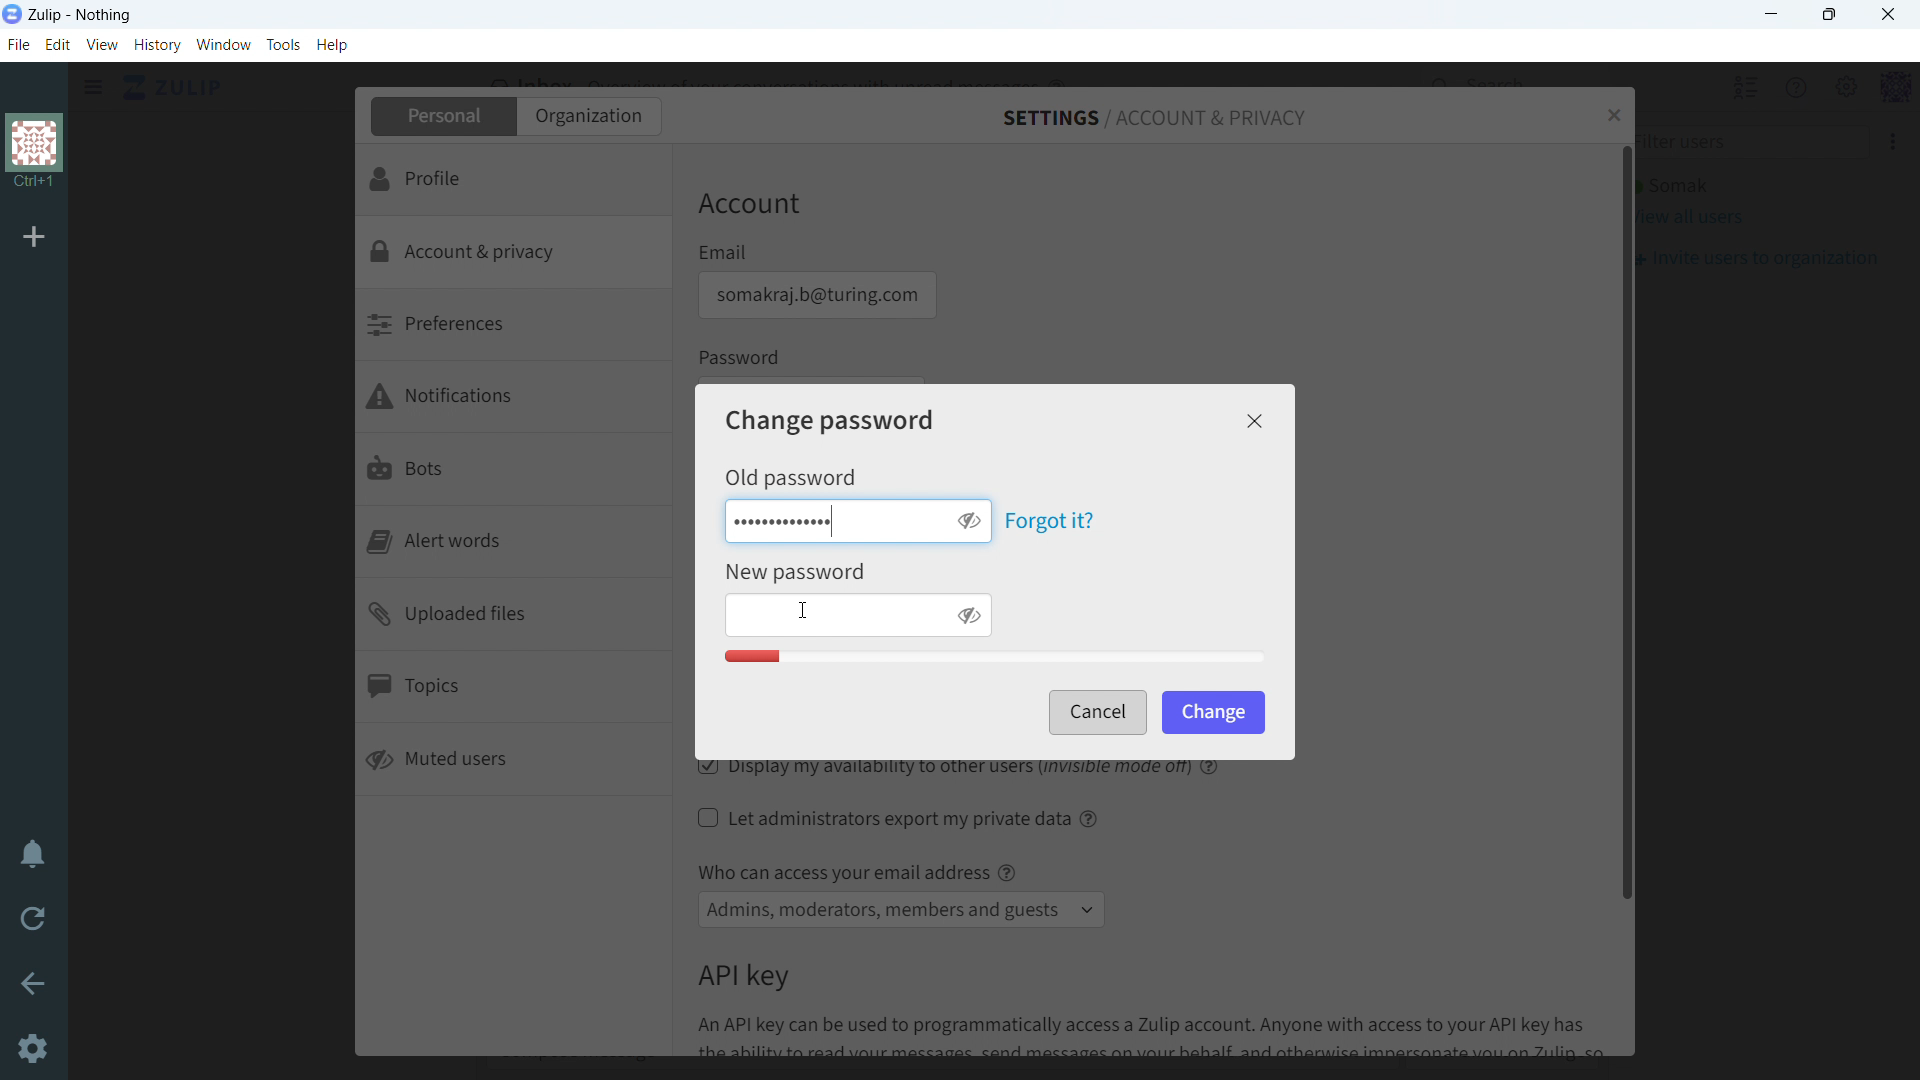 The image size is (1920, 1080). What do you see at coordinates (750, 206) in the screenshot?
I see `Account` at bounding box center [750, 206].